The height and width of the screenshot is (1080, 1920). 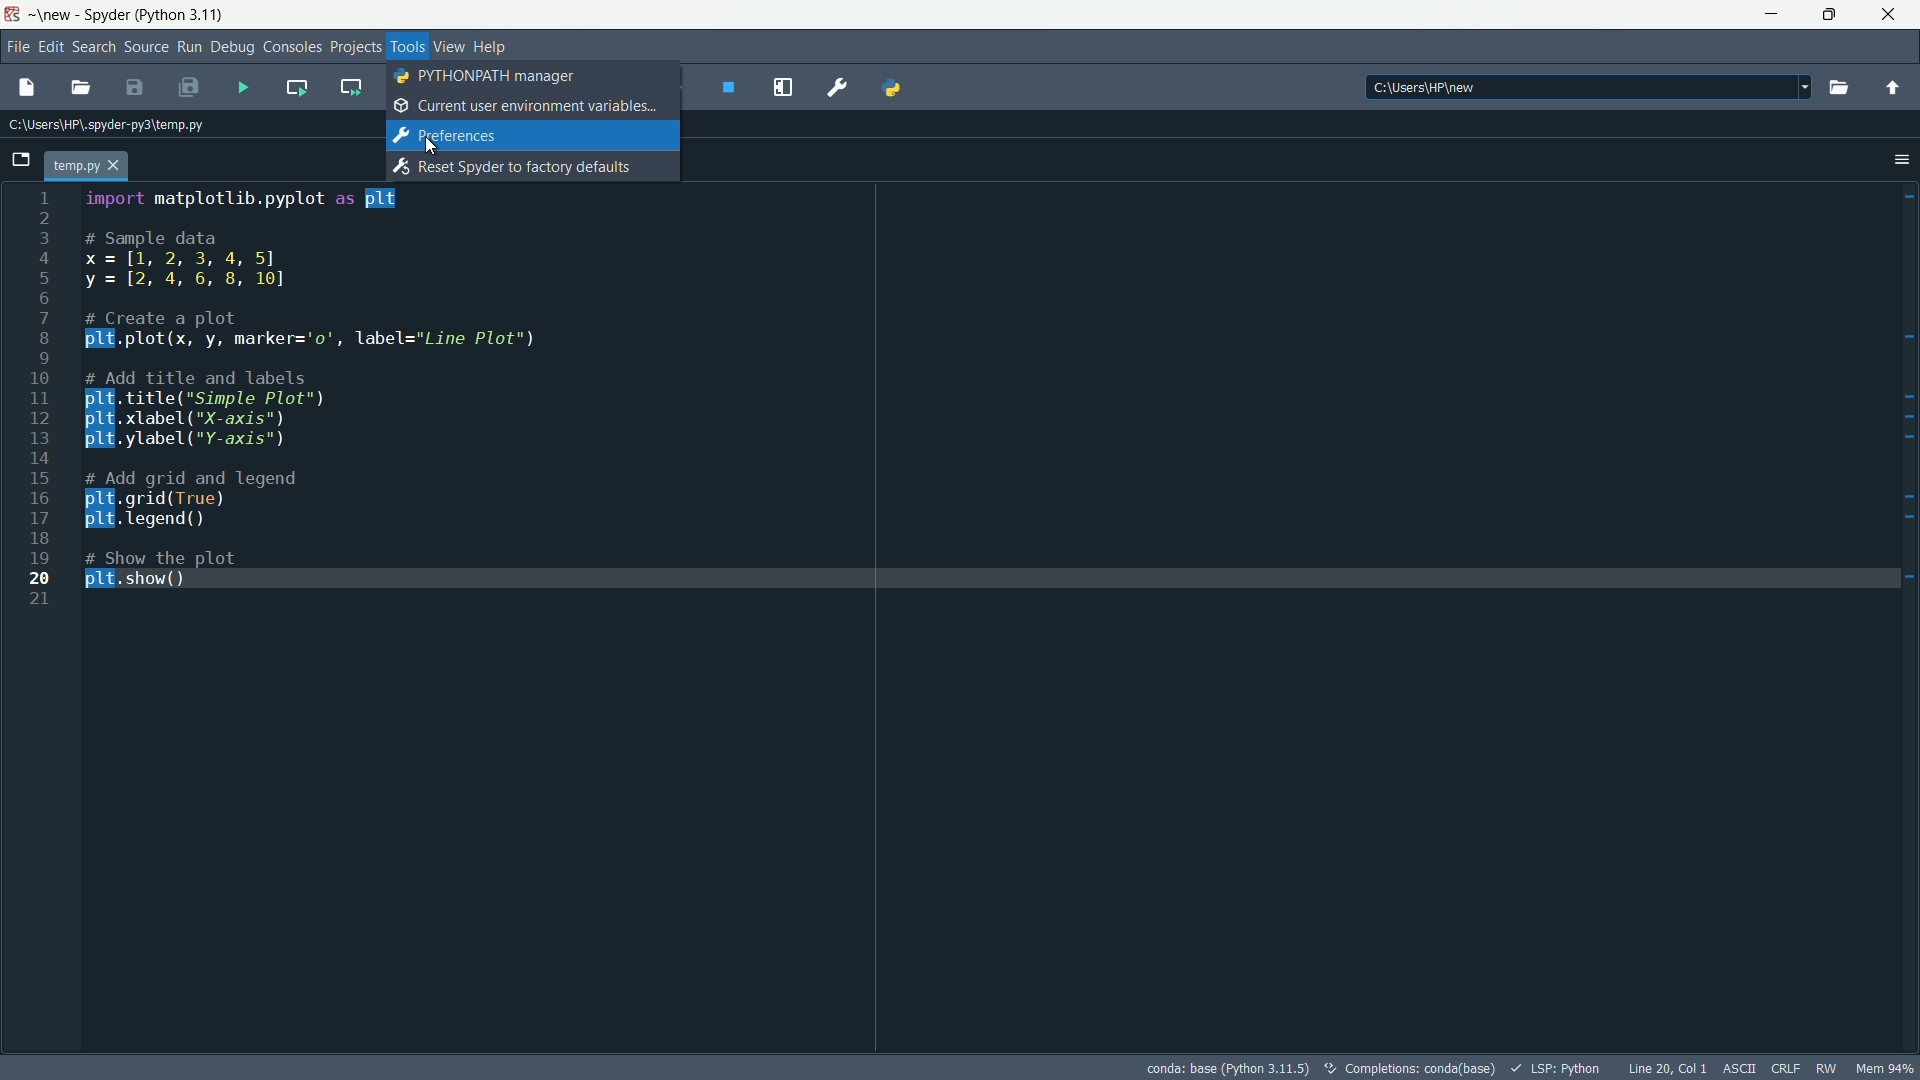 I want to click on directory, so click(x=1593, y=86).